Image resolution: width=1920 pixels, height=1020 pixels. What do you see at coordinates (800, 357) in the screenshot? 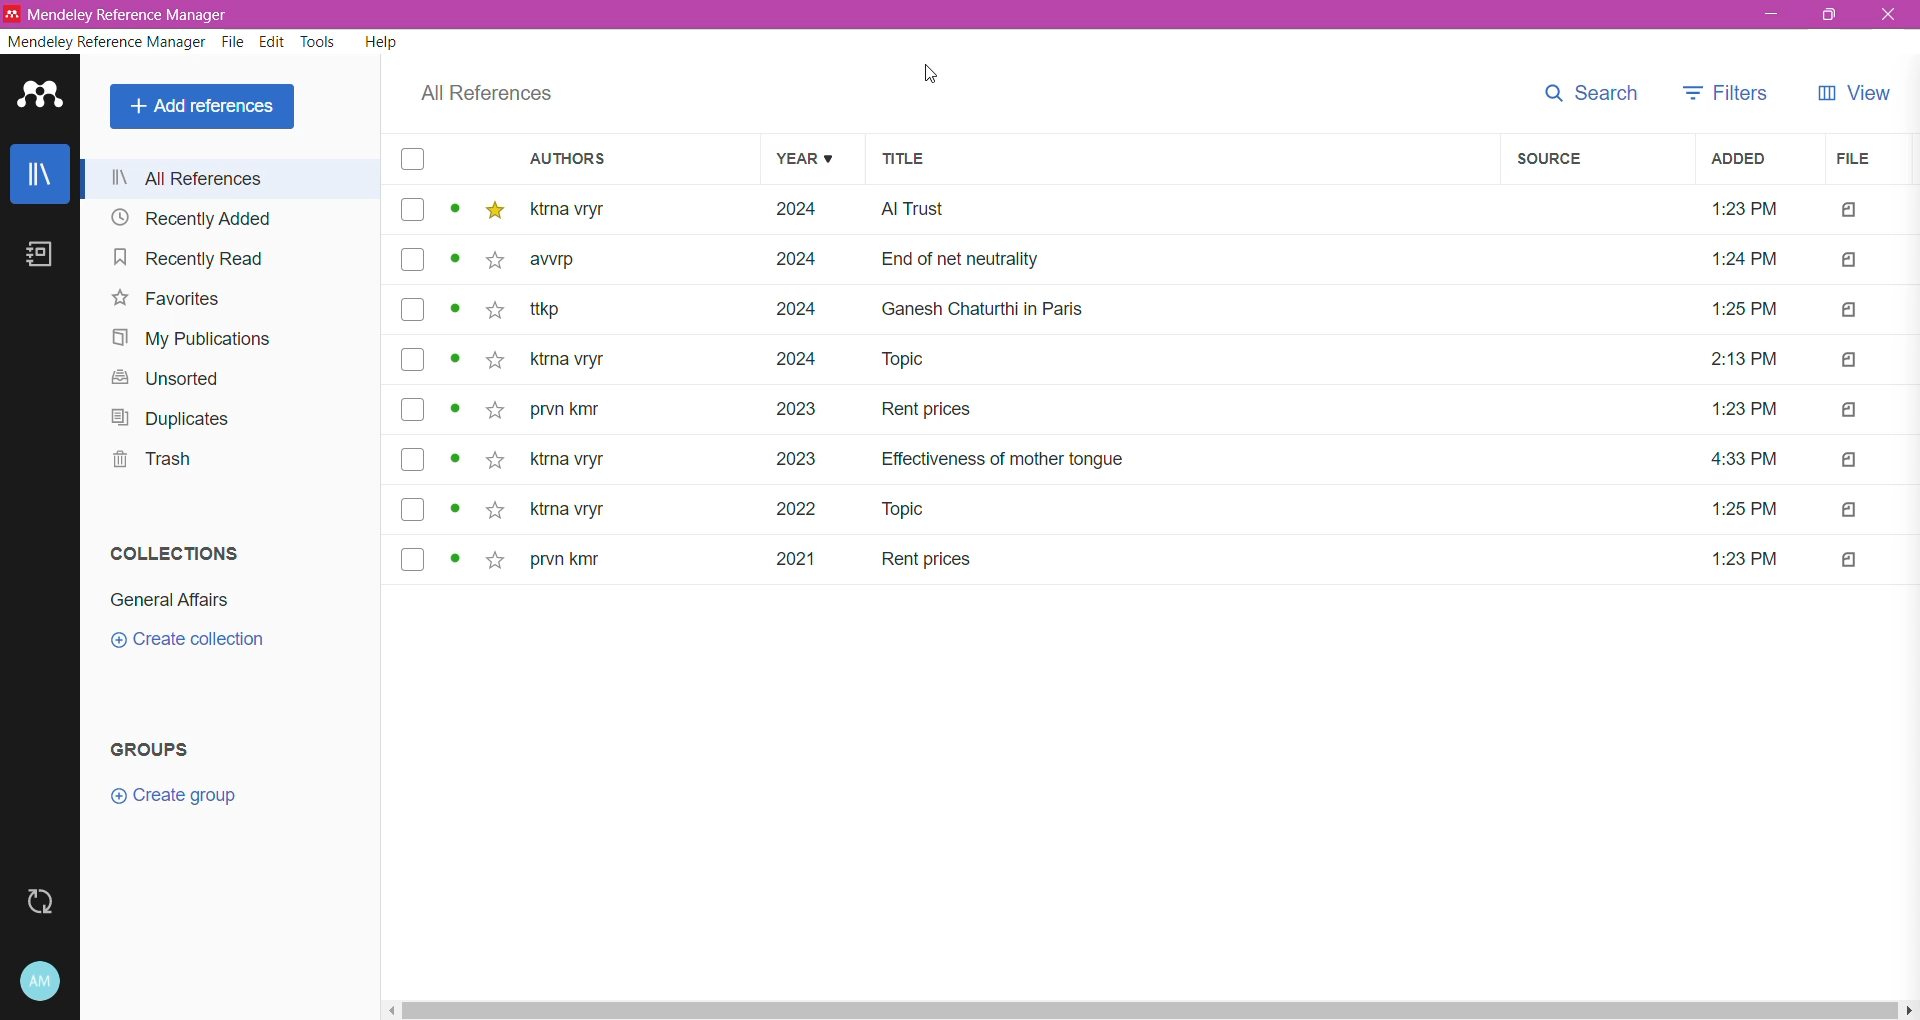
I see `2024` at bounding box center [800, 357].